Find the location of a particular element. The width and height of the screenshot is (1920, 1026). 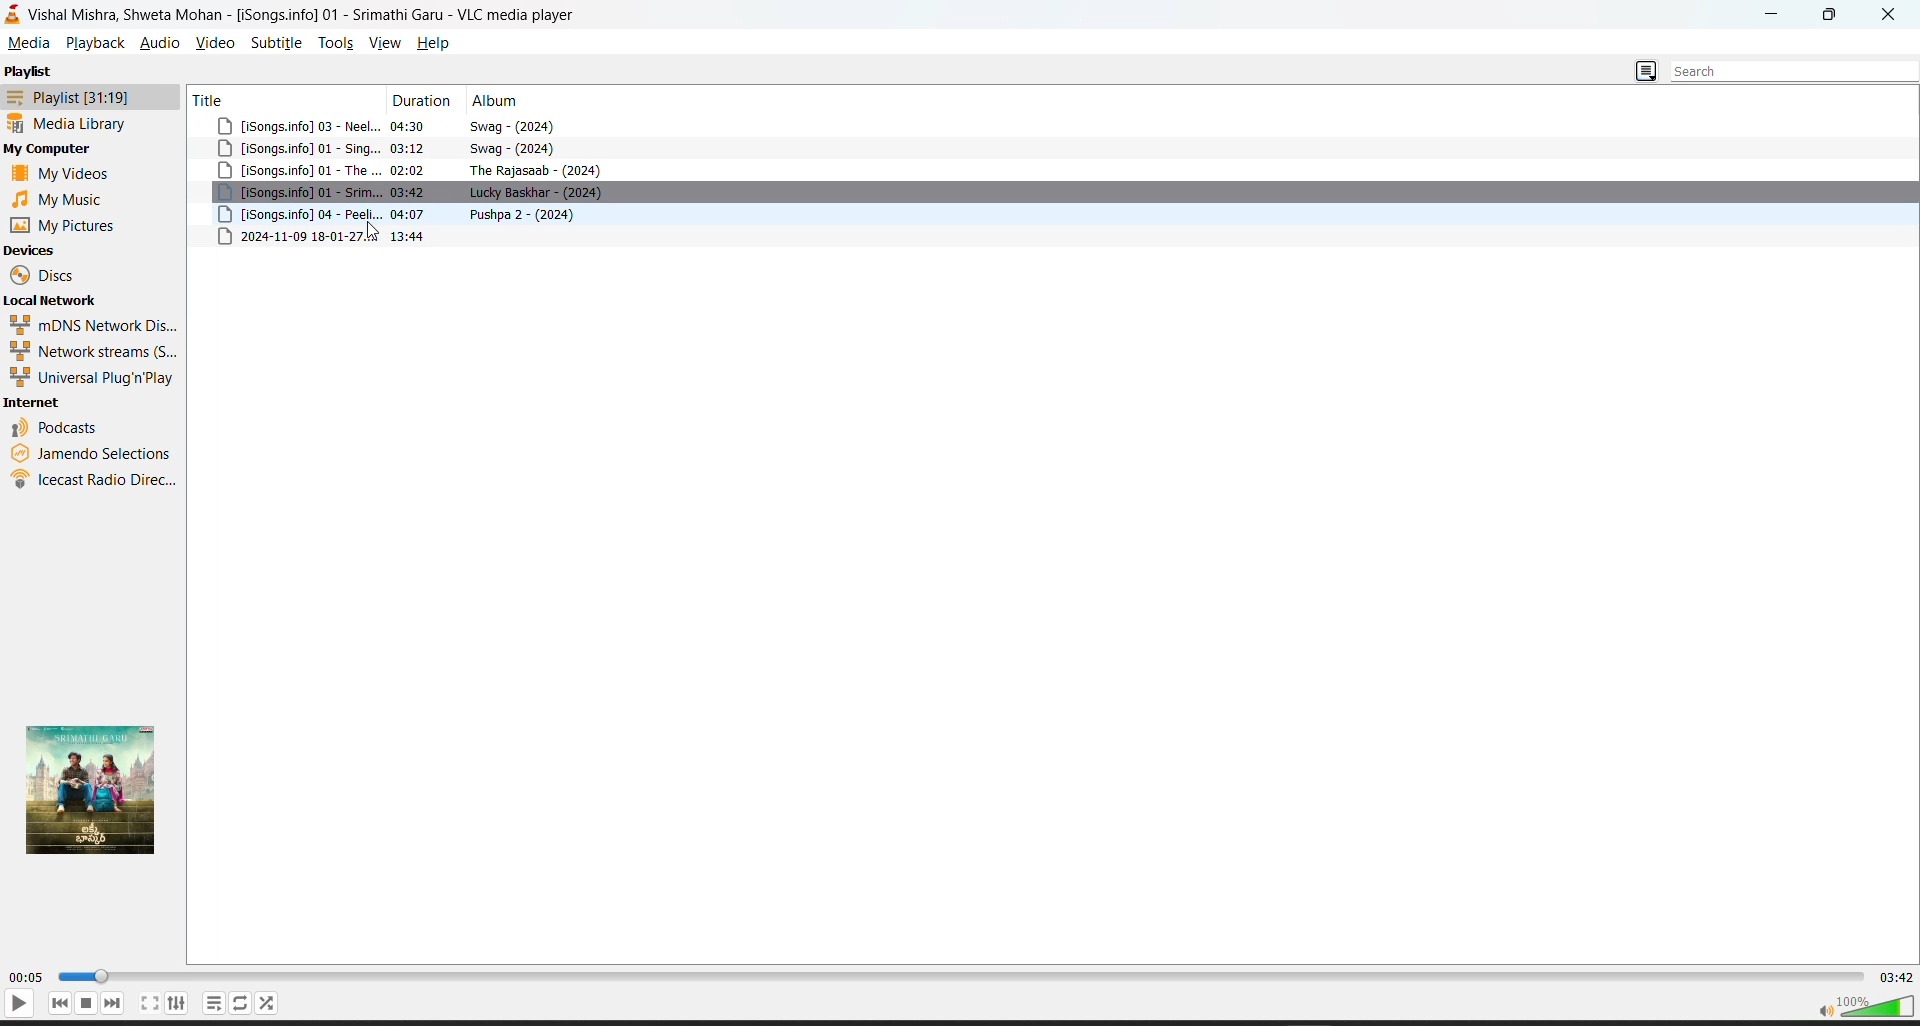

03:42 is located at coordinates (410, 191).